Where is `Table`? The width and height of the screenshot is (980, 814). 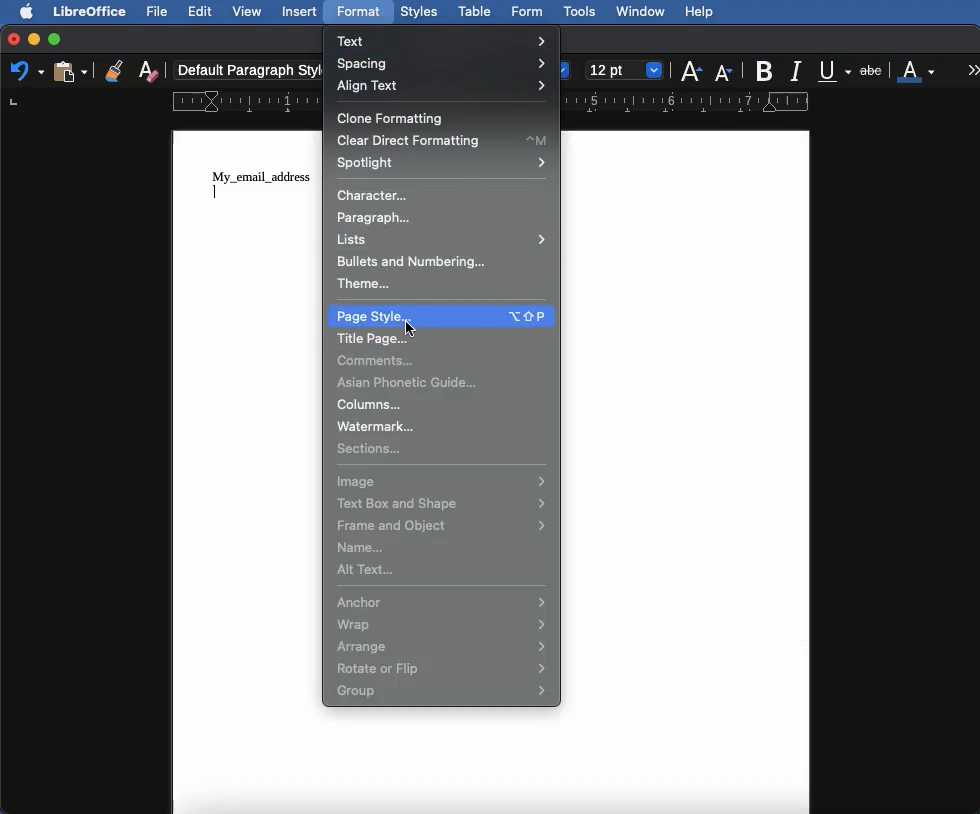 Table is located at coordinates (475, 9).